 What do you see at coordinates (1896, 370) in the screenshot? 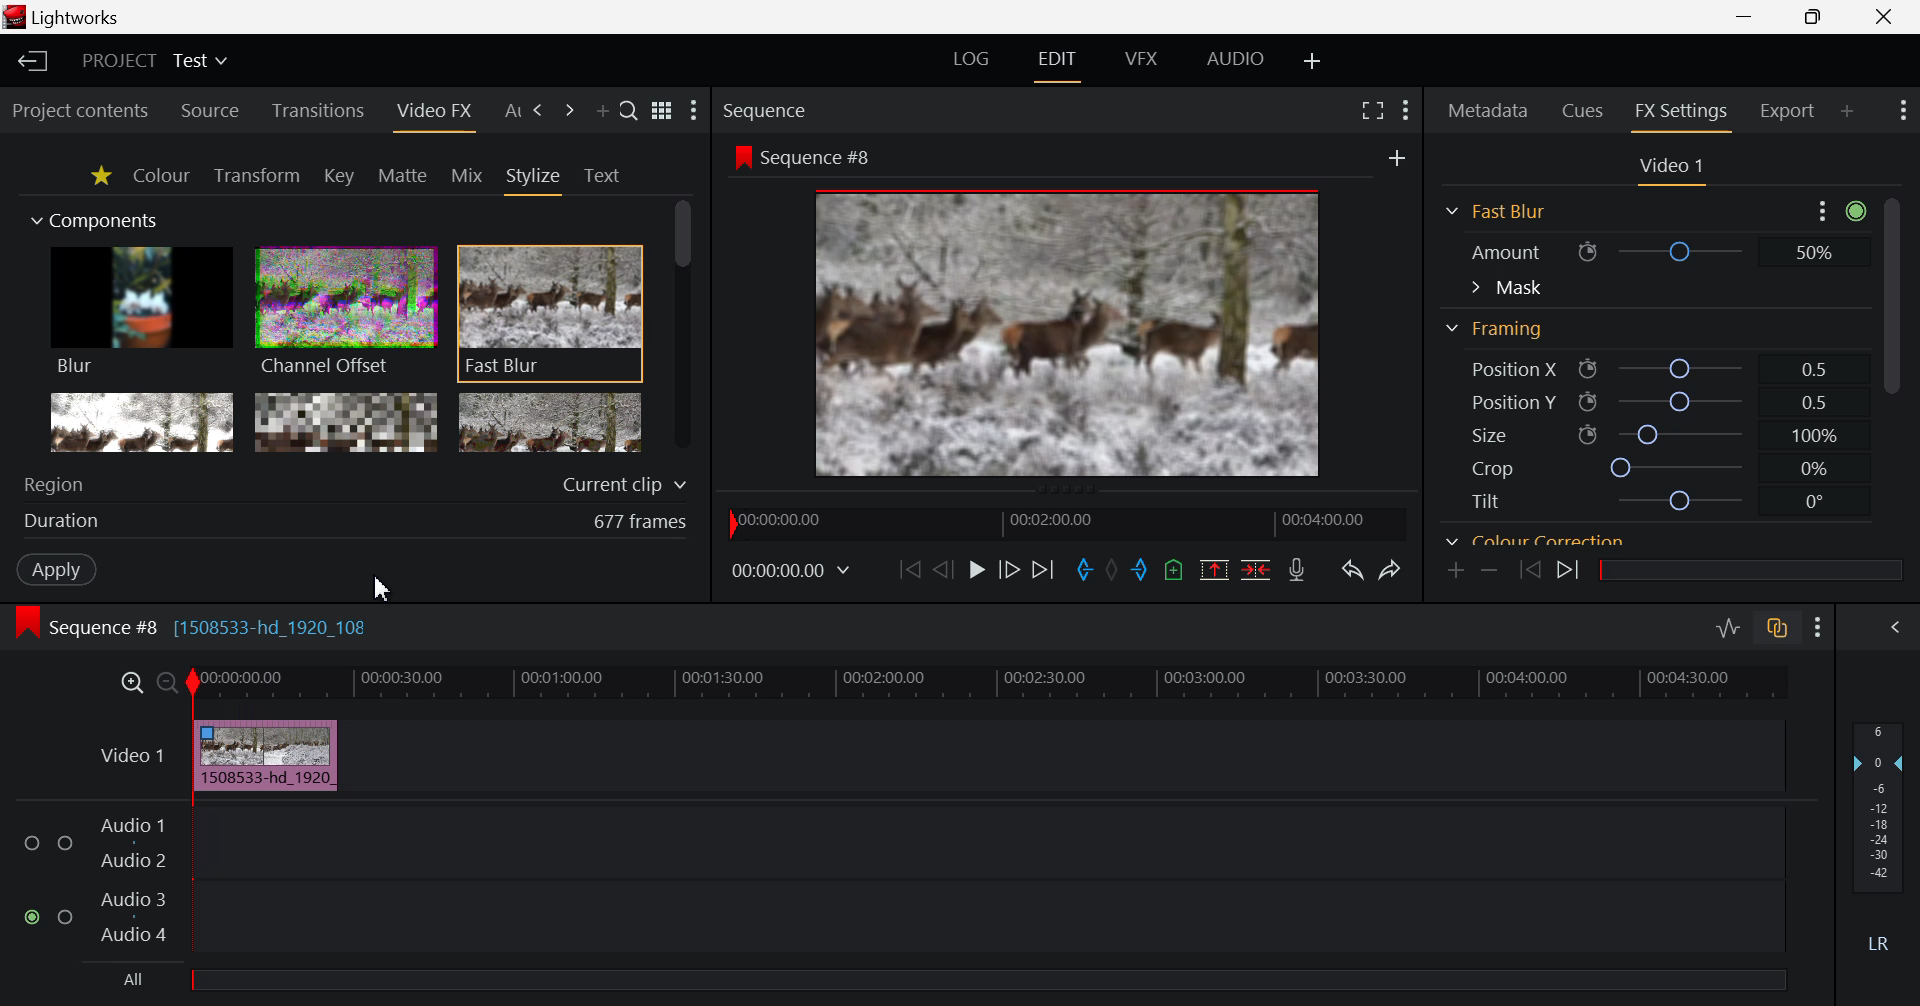
I see `Scroll Bar` at bounding box center [1896, 370].